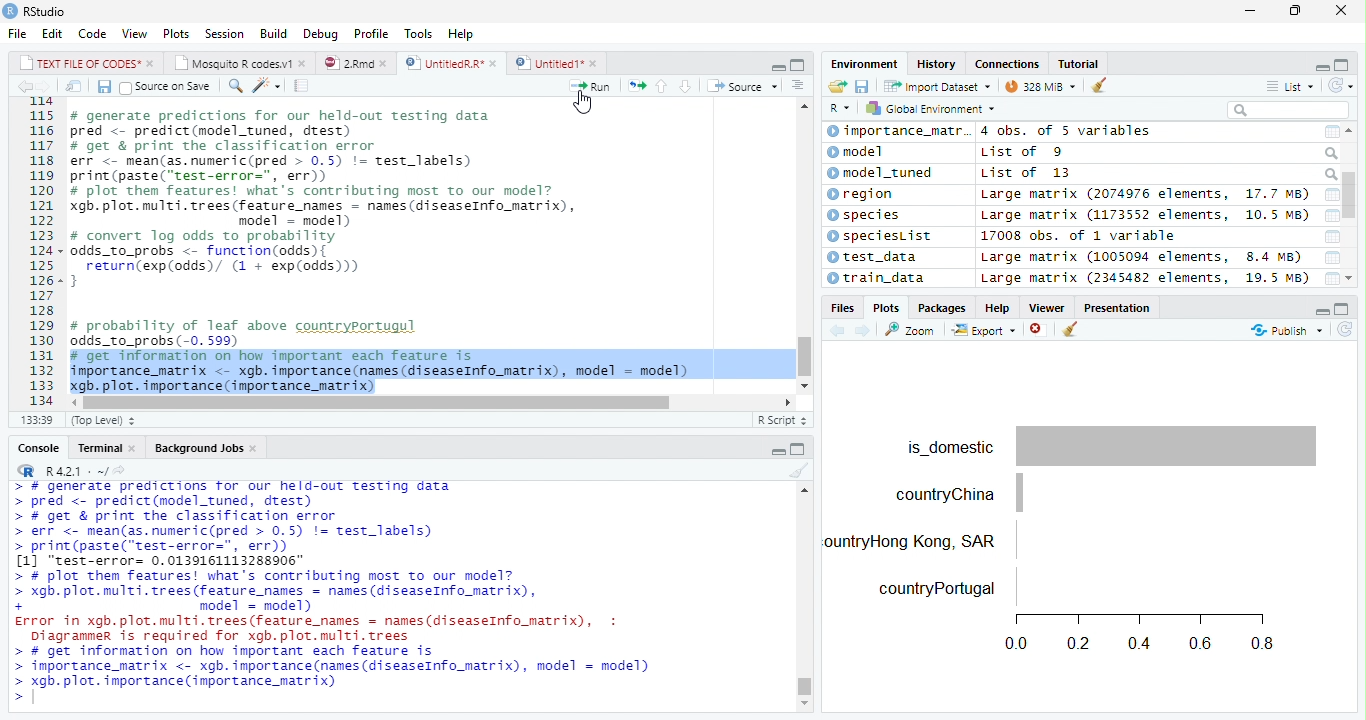  What do you see at coordinates (887, 174) in the screenshot?
I see `‘model _tuned` at bounding box center [887, 174].